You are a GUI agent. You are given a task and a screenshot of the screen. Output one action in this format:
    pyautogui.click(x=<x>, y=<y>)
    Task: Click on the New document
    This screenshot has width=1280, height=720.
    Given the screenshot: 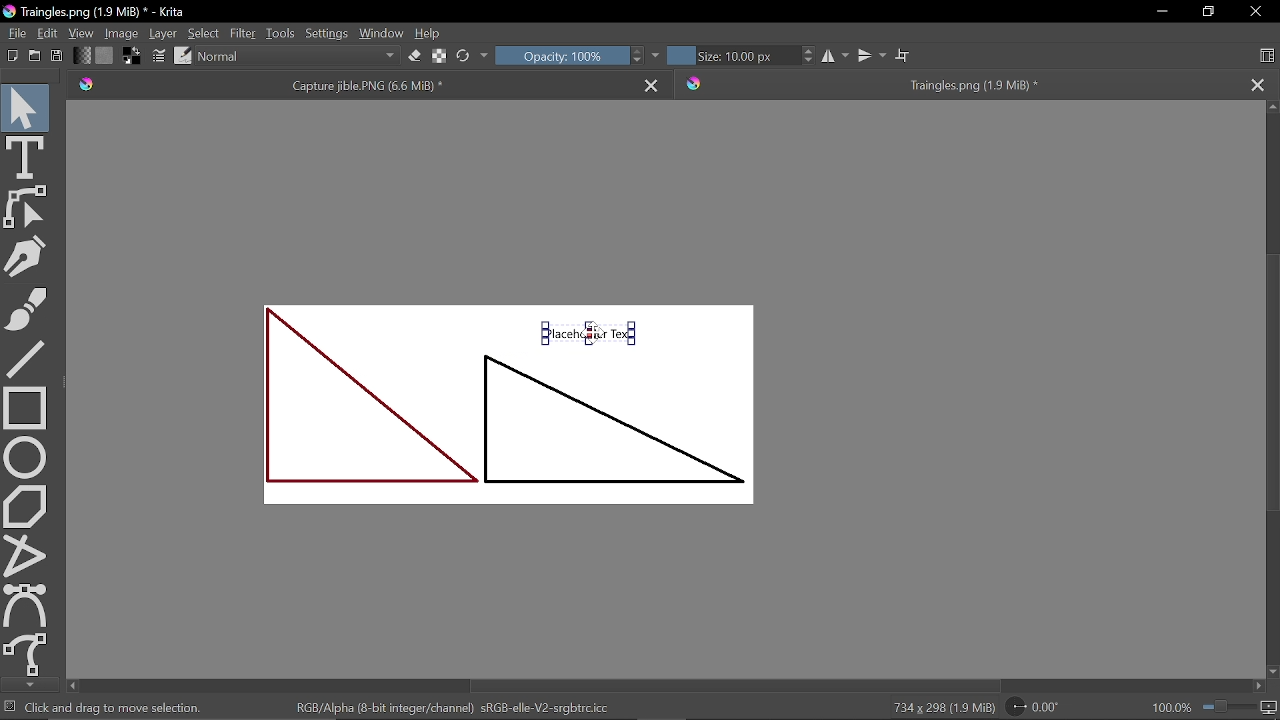 What is the action you would take?
    pyautogui.click(x=10, y=56)
    